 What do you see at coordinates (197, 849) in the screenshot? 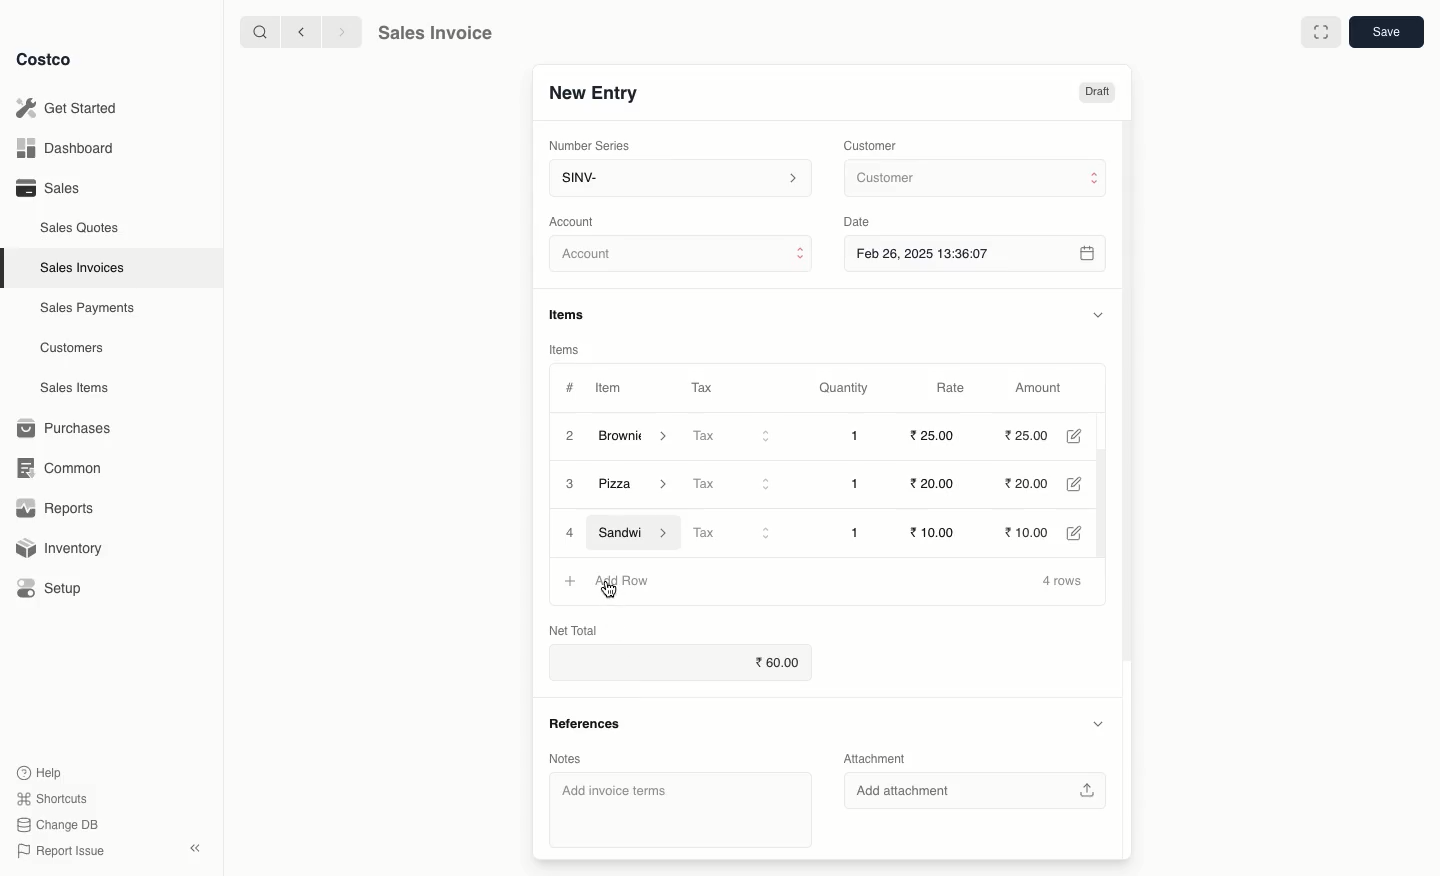
I see `Collapse` at bounding box center [197, 849].